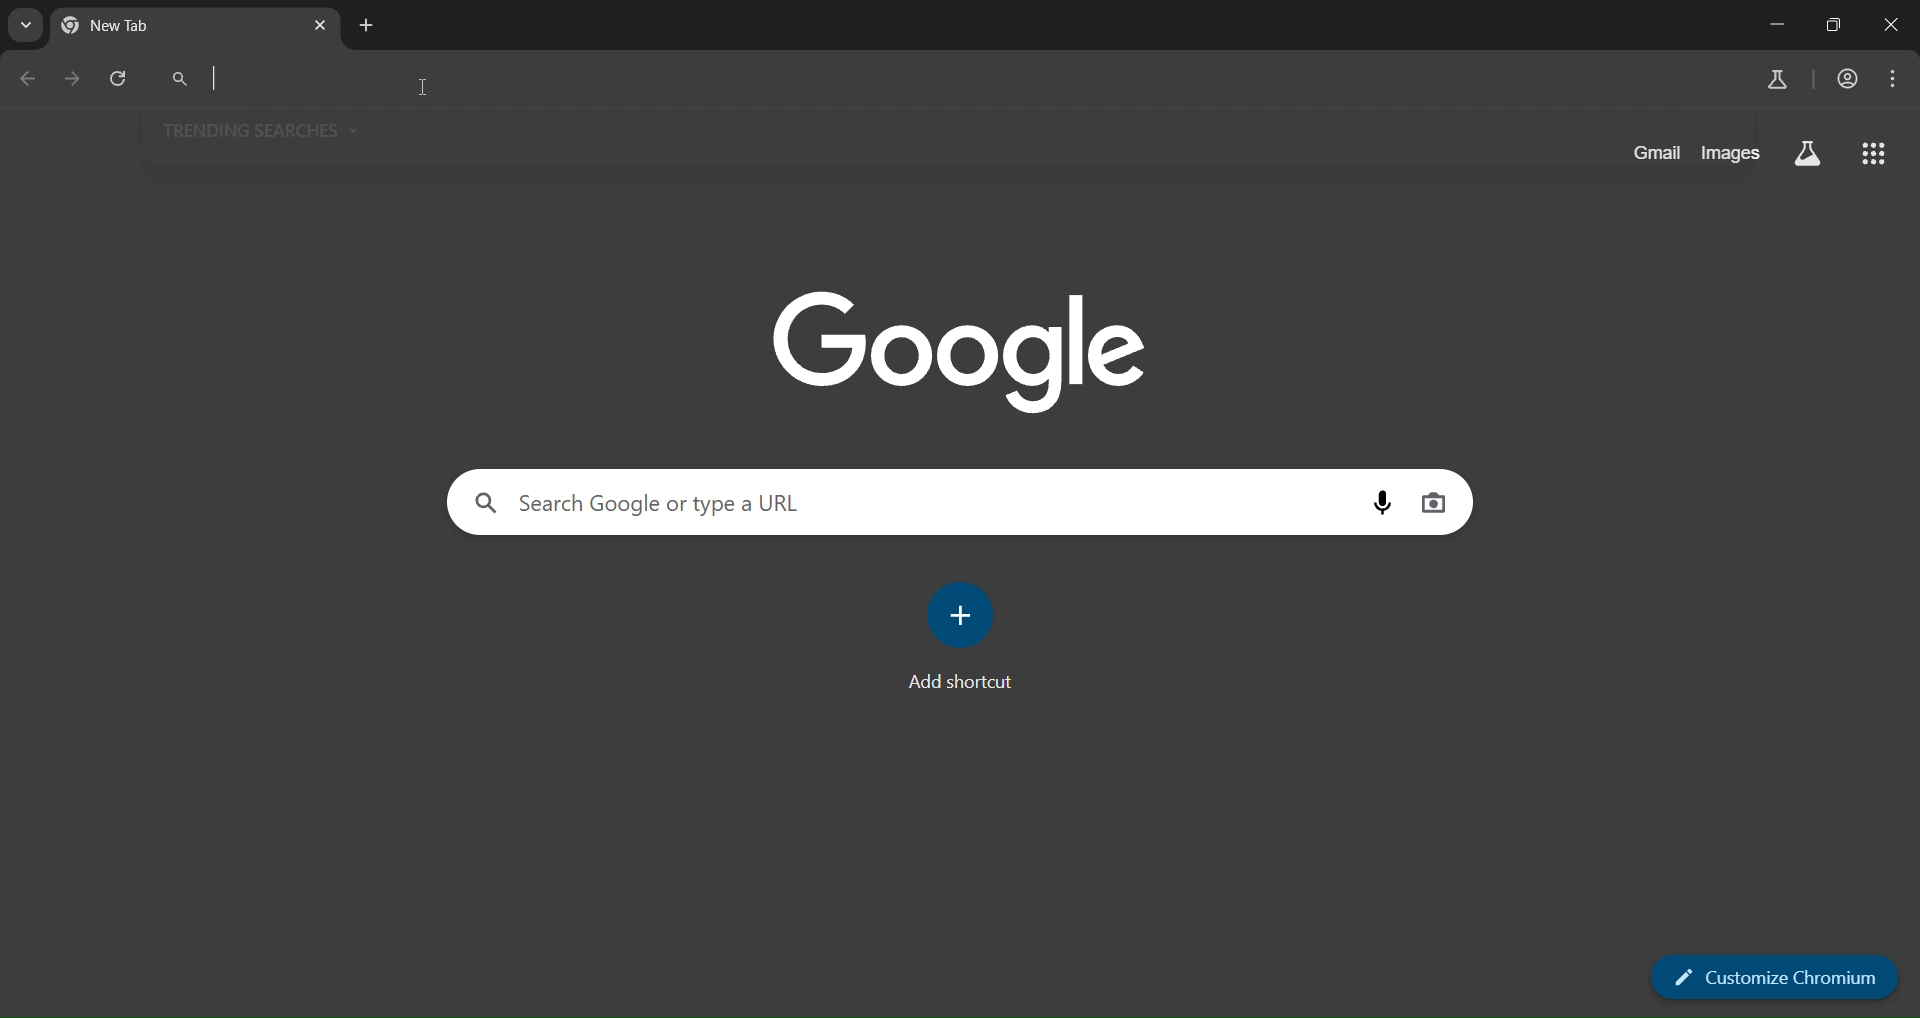 This screenshot has height=1018, width=1920. I want to click on accounts, so click(1847, 77).